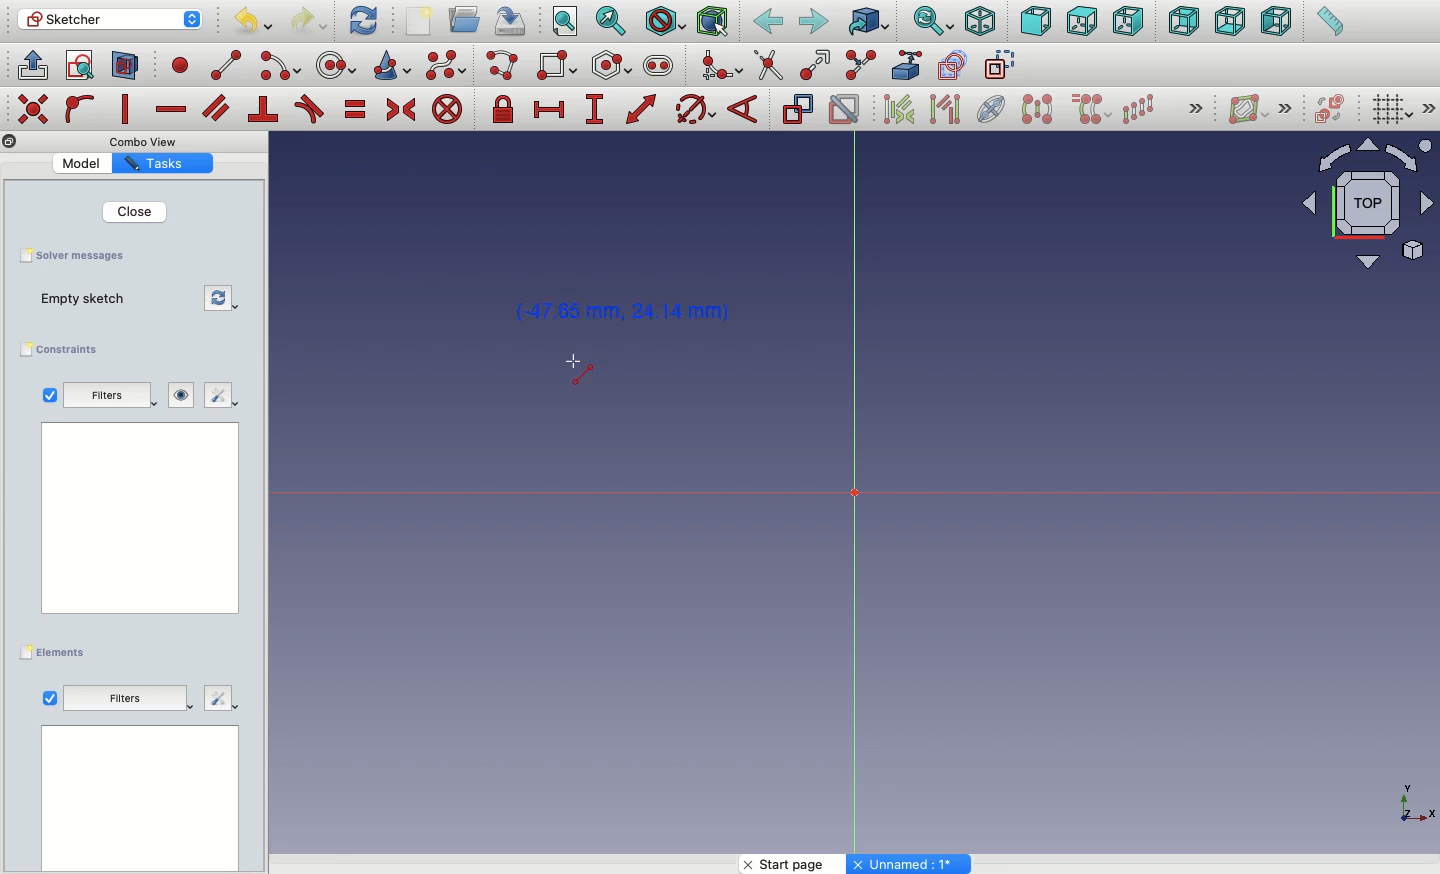 The width and height of the screenshot is (1440, 874). What do you see at coordinates (83, 257) in the screenshot?
I see `Save` at bounding box center [83, 257].